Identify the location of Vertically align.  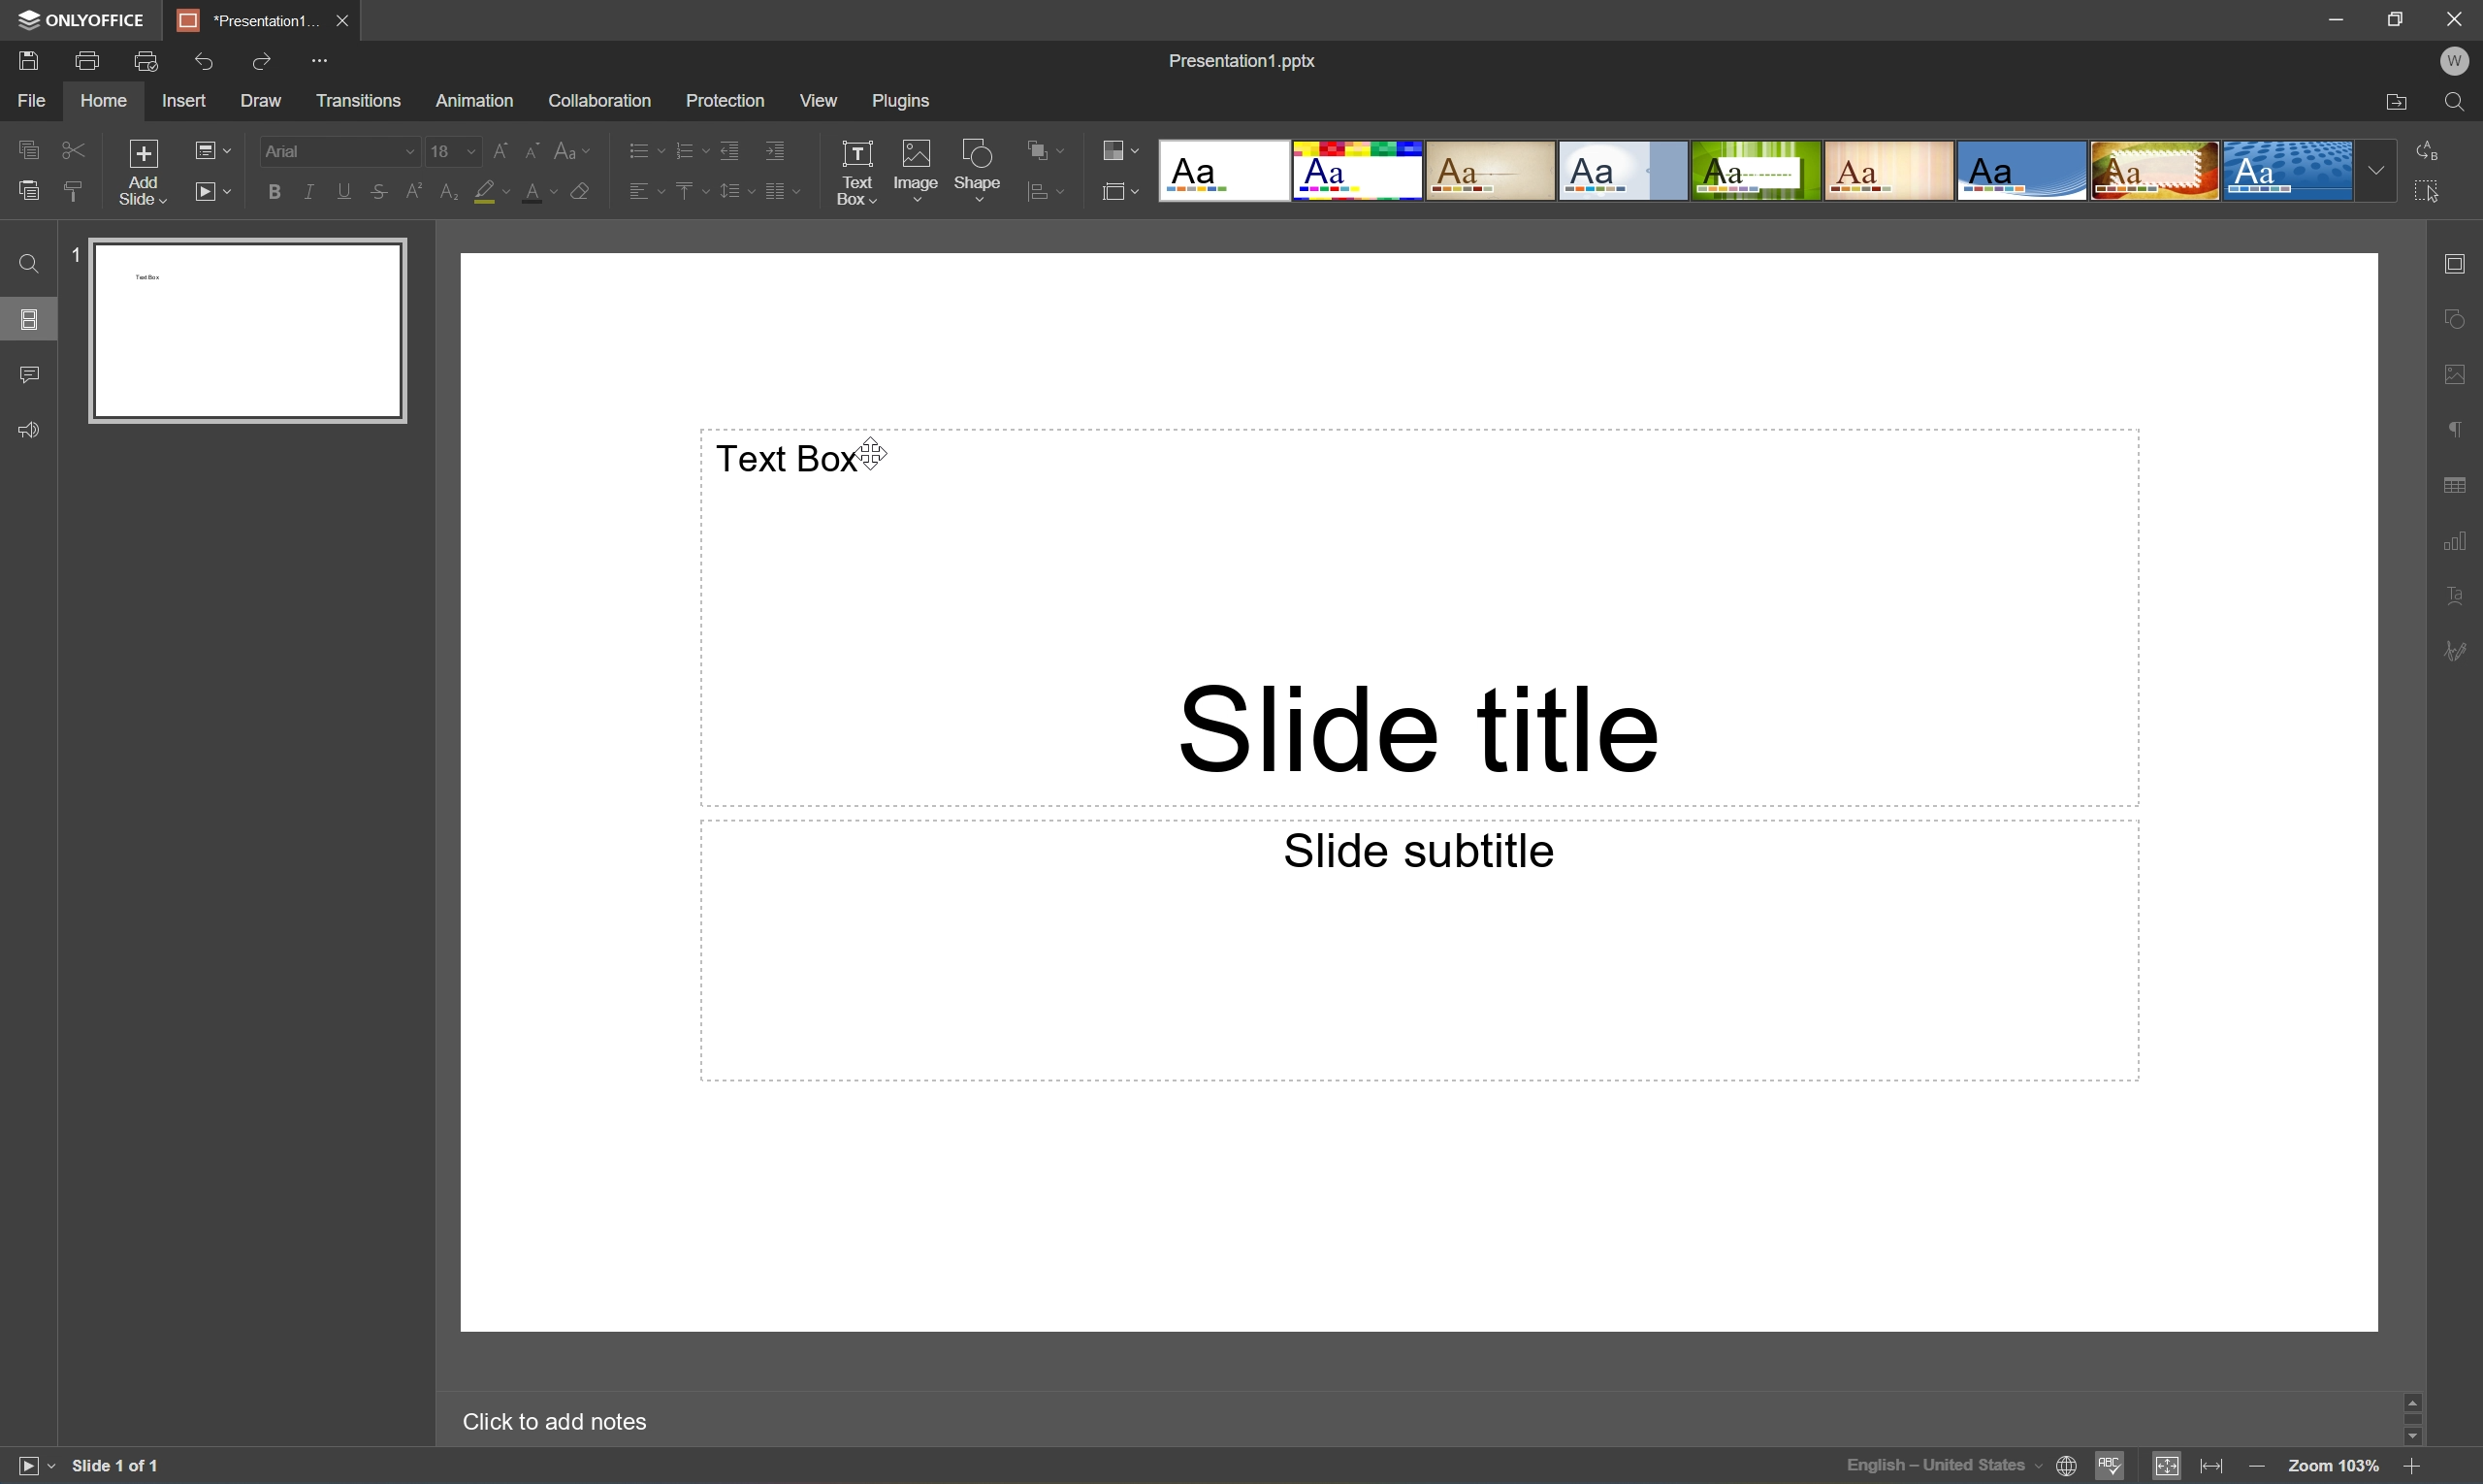
(688, 194).